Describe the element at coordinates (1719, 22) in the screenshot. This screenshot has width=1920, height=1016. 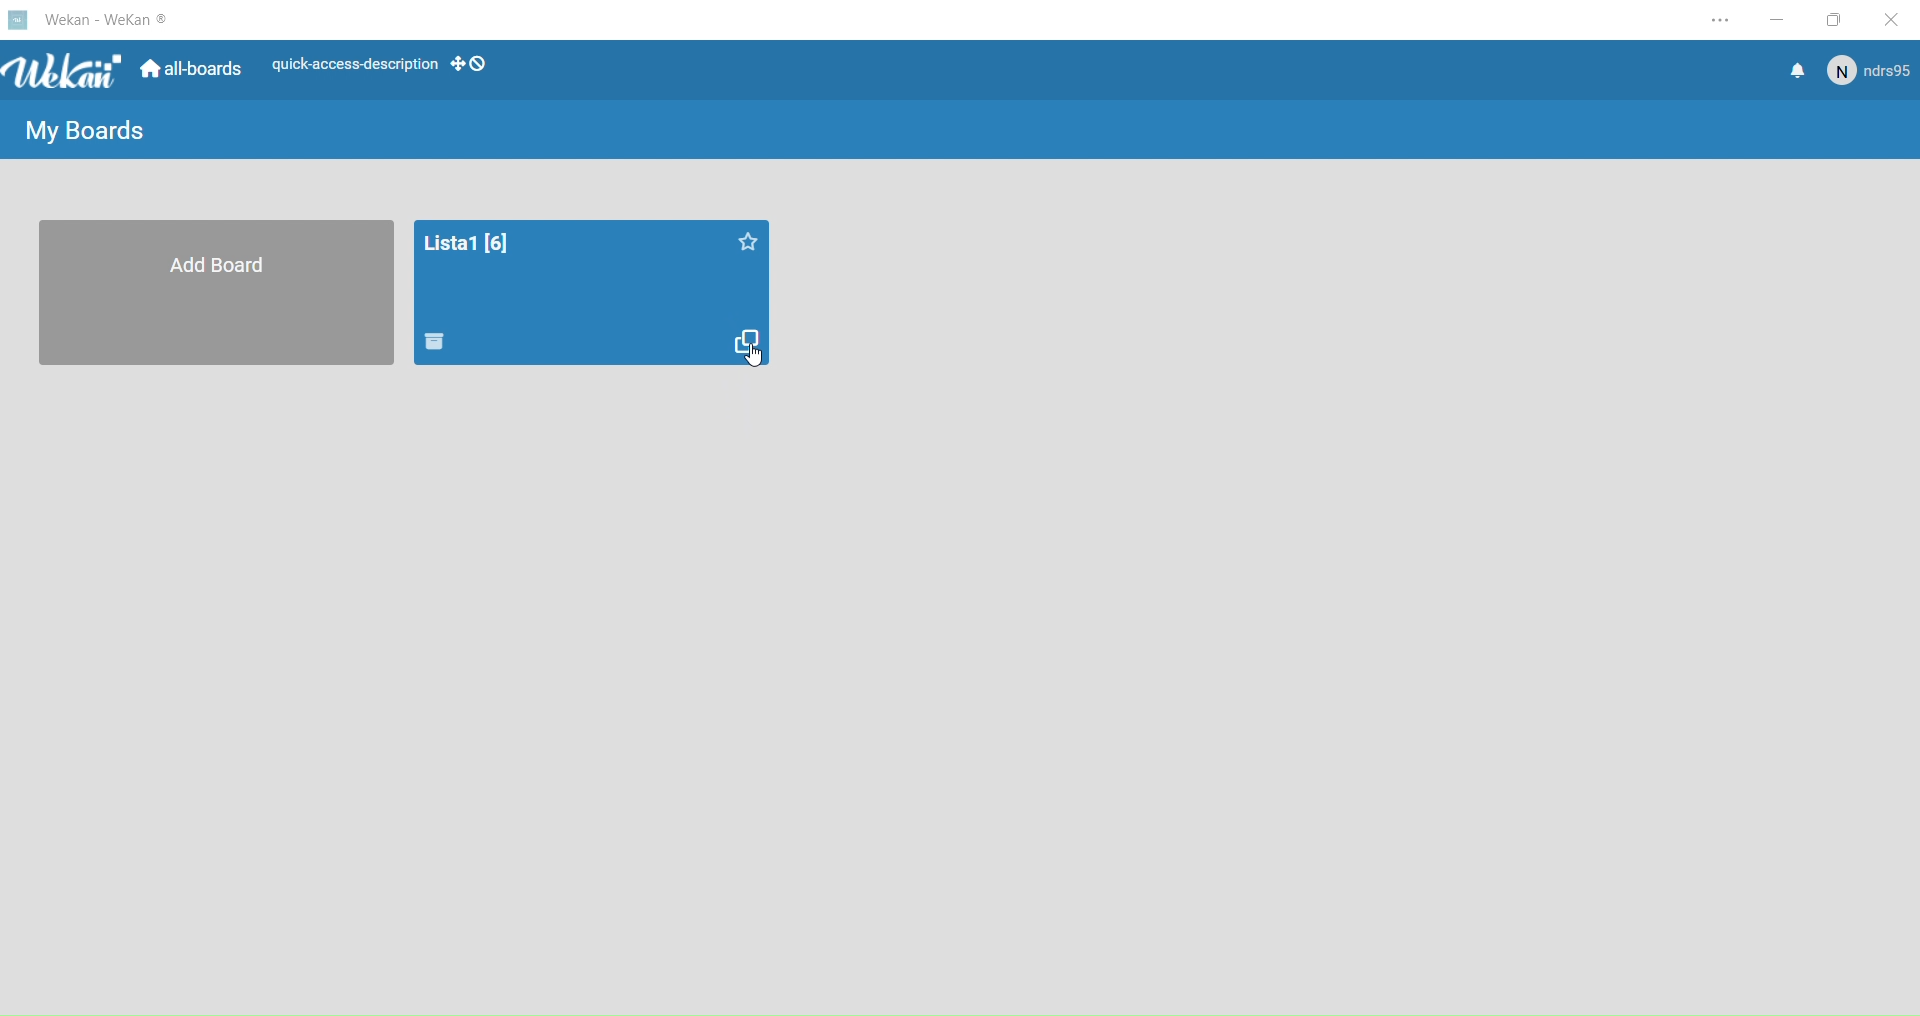
I see `Settings and more` at that location.